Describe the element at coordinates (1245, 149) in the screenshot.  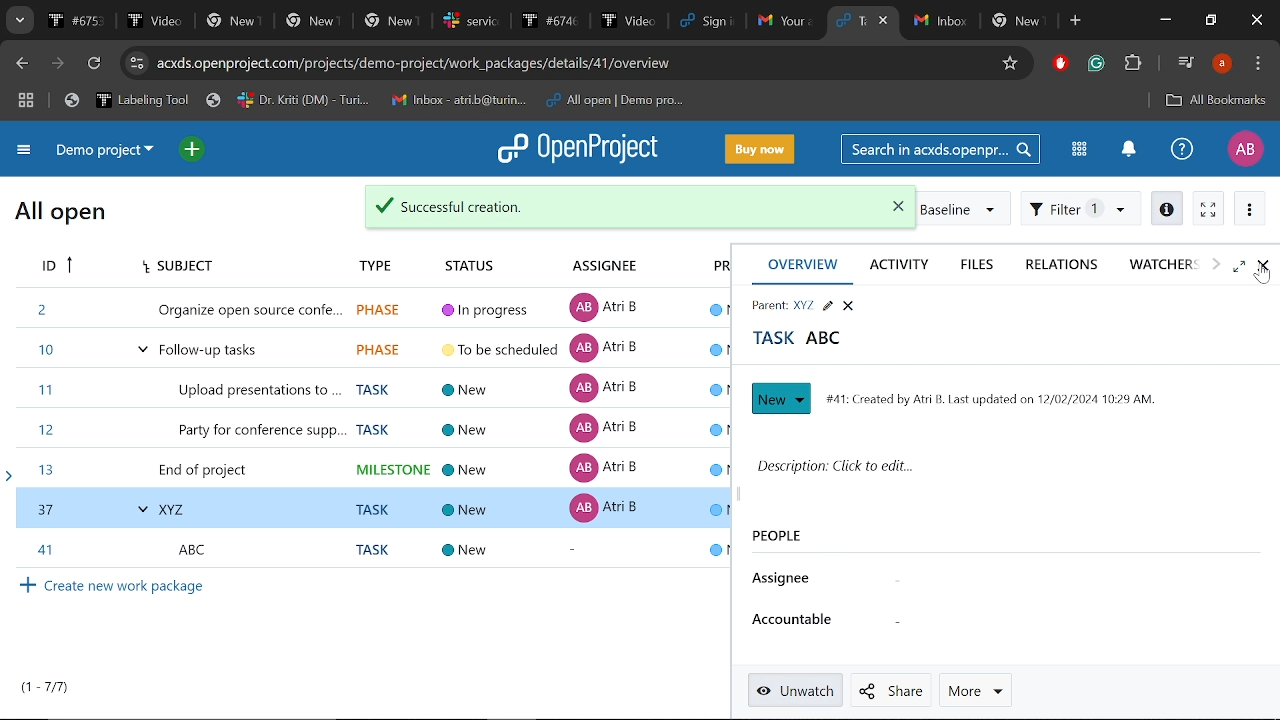
I see `Profile` at that location.